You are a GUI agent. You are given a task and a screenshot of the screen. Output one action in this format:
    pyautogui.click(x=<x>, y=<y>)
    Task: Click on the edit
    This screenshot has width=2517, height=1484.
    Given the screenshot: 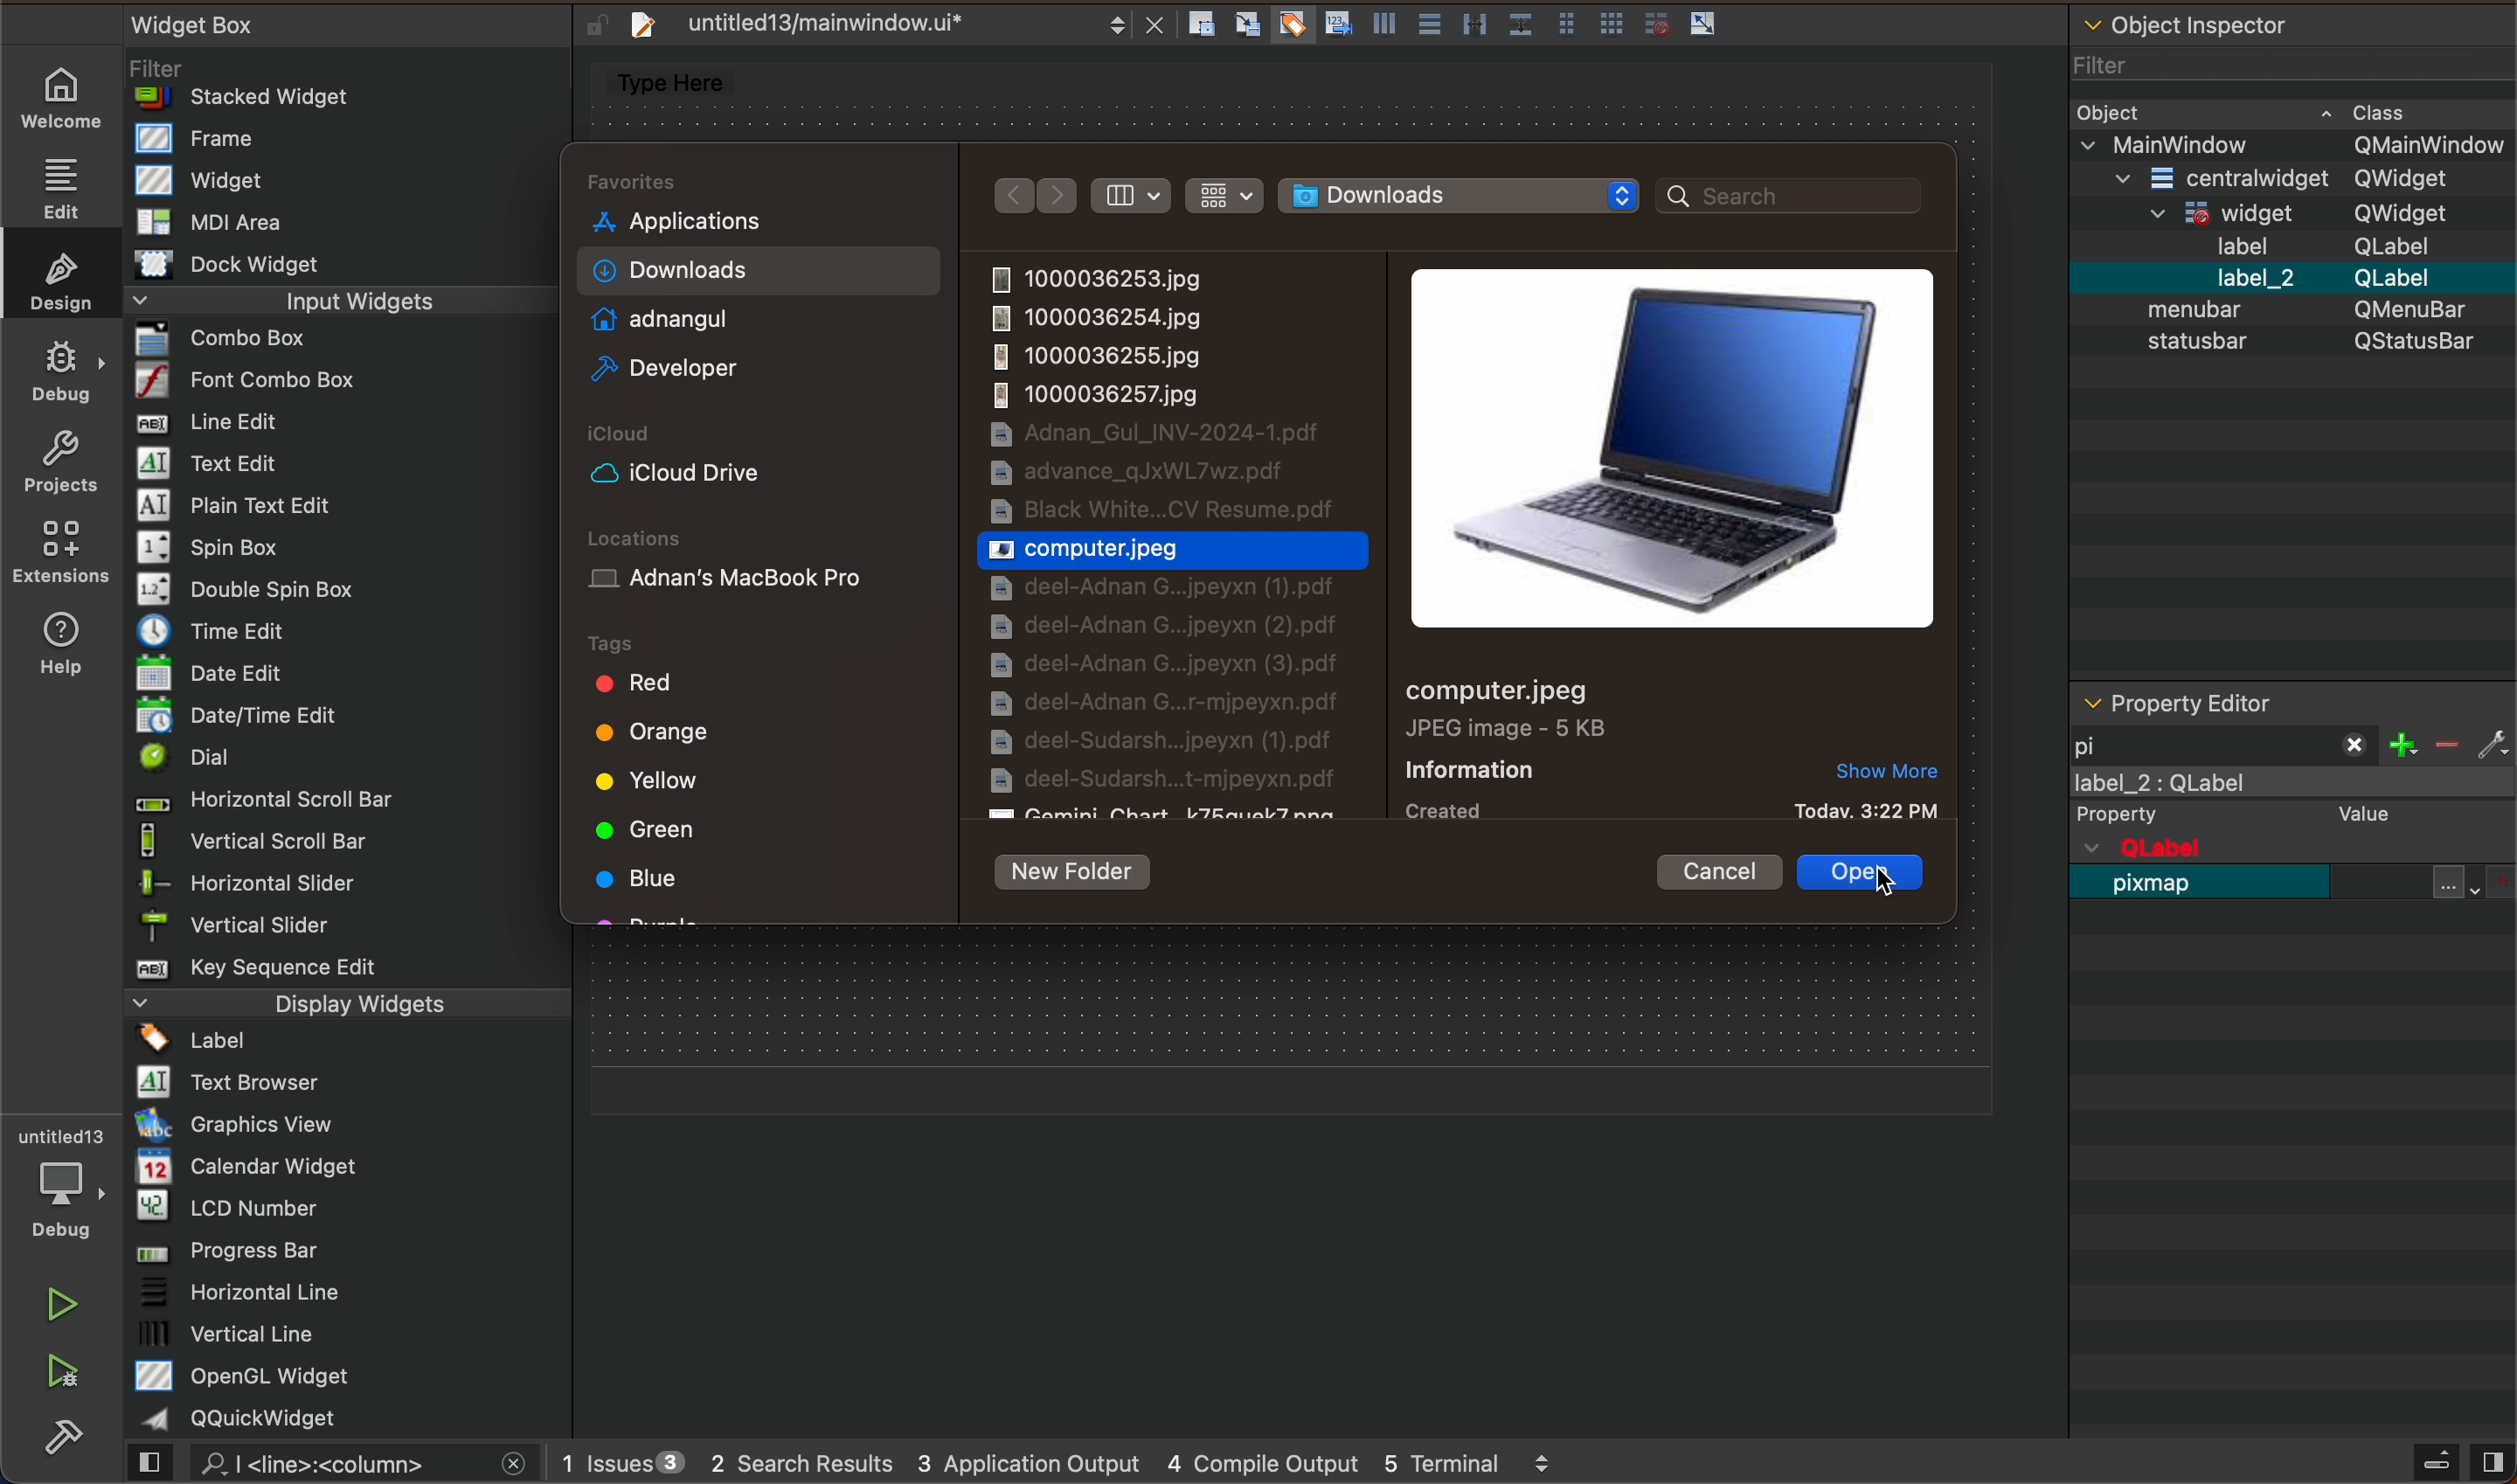 What is the action you would take?
    pyautogui.click(x=56, y=184)
    